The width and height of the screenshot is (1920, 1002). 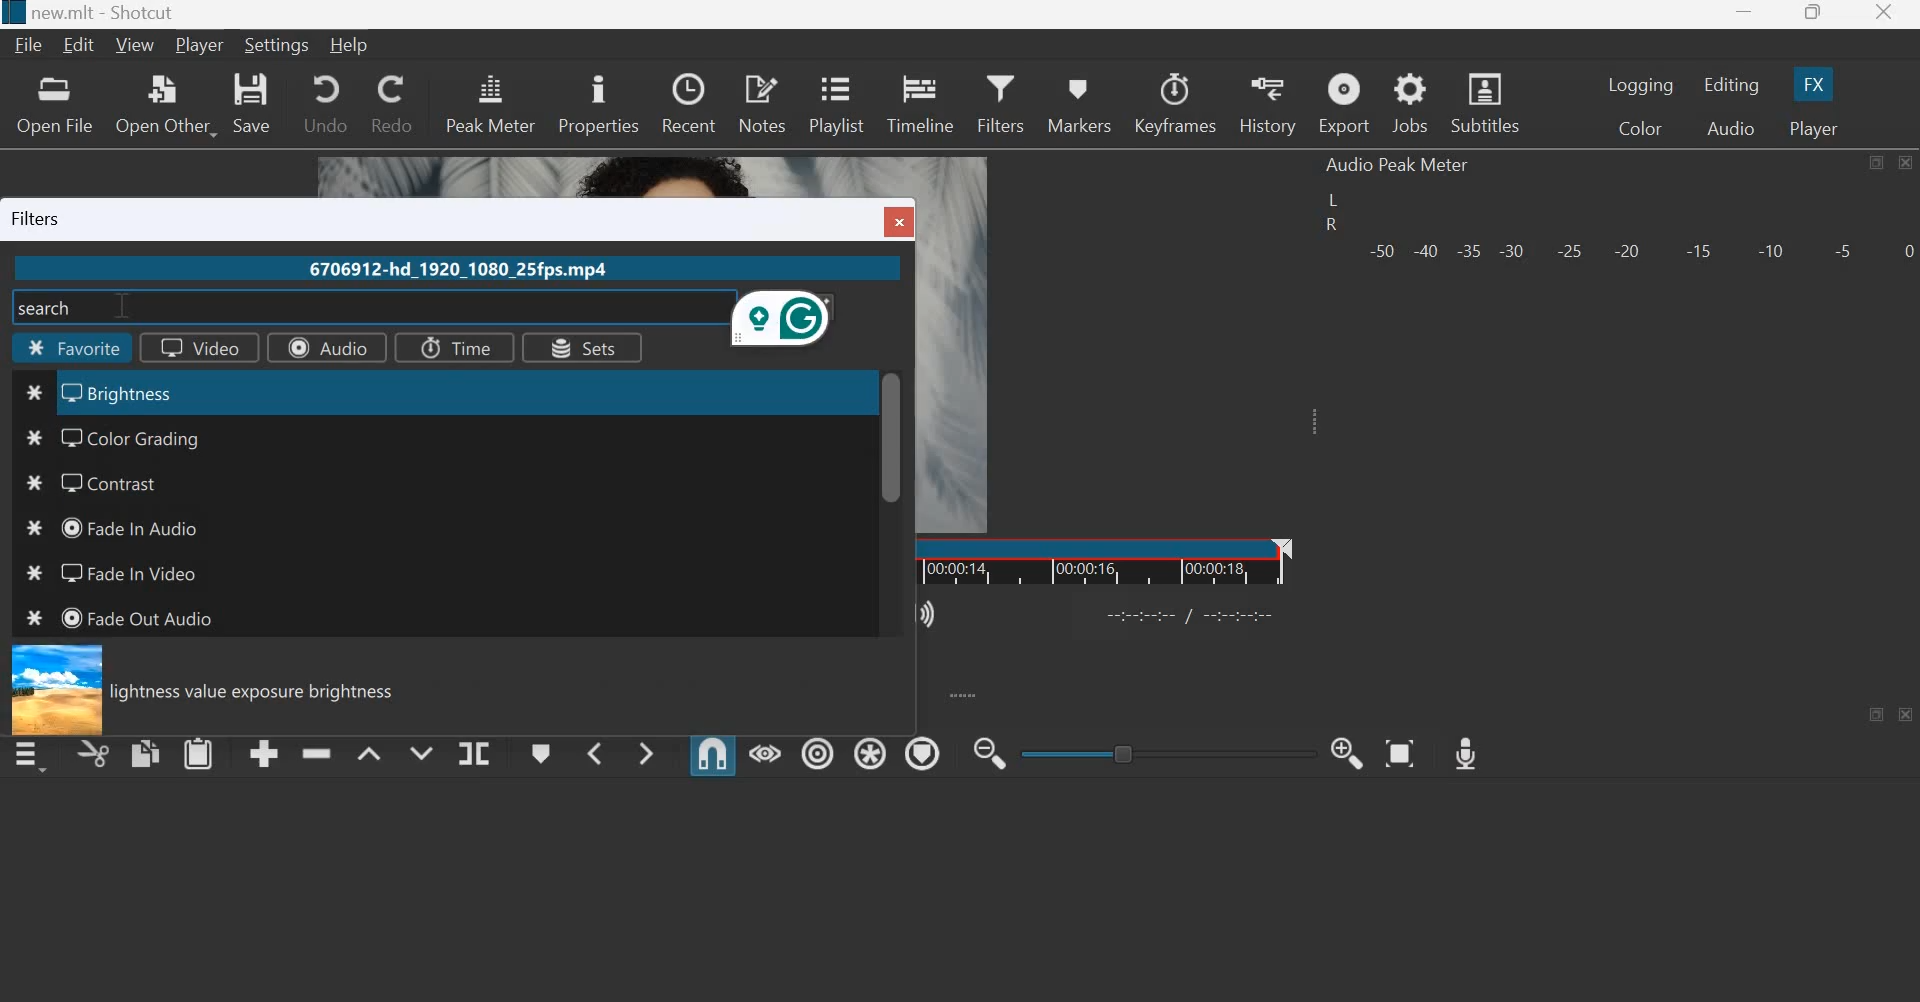 What do you see at coordinates (150, 436) in the screenshot?
I see `color grading` at bounding box center [150, 436].